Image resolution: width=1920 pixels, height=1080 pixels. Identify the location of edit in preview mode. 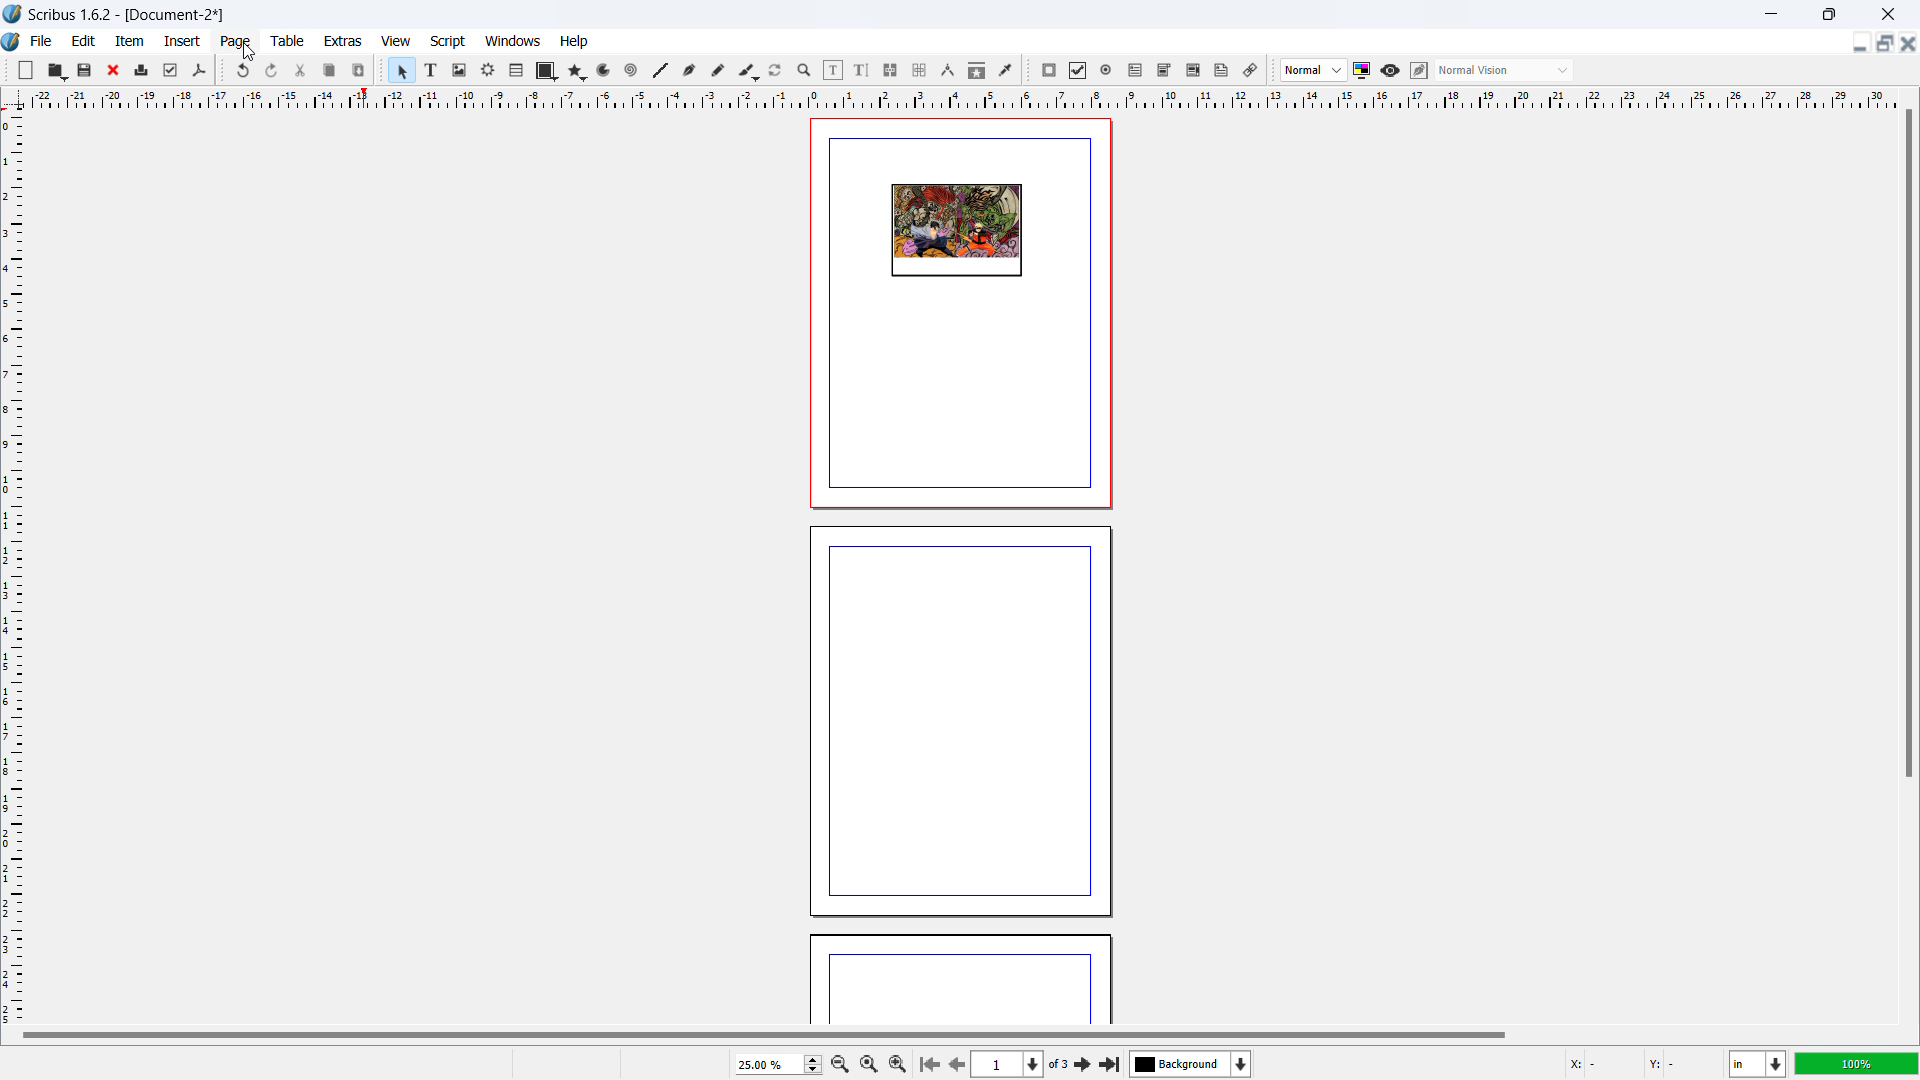
(1418, 71).